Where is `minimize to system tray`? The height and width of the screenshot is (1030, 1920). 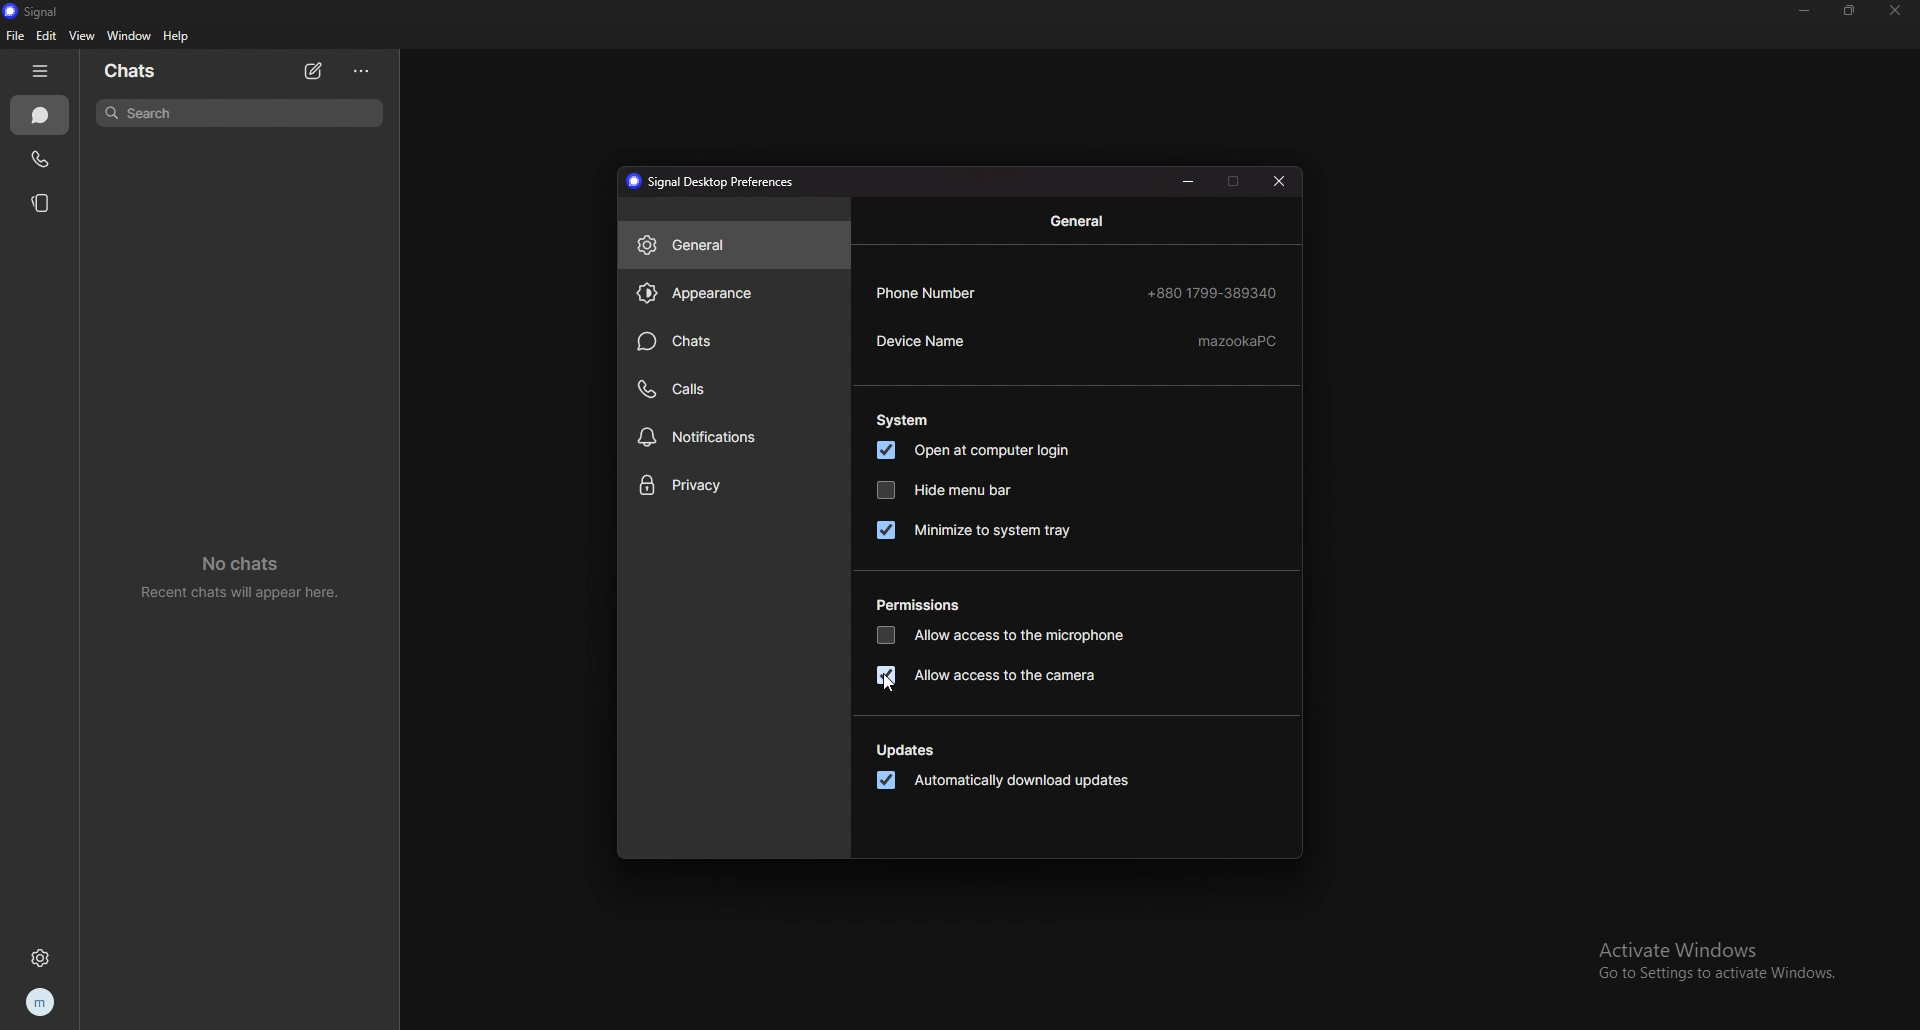 minimize to system tray is located at coordinates (976, 529).